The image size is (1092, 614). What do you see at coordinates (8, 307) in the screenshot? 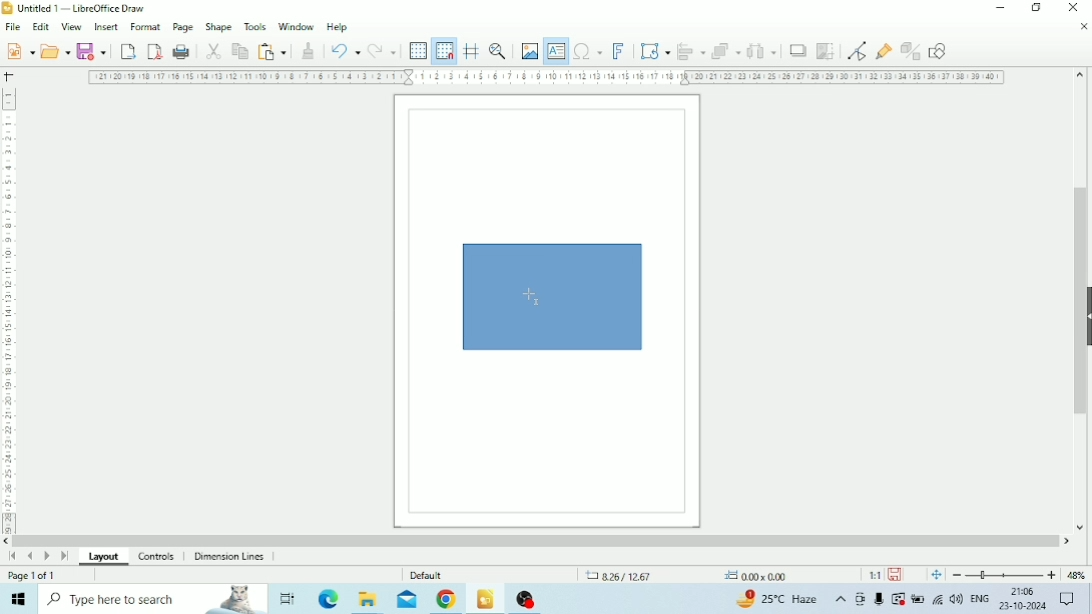
I see `Vertical scale` at bounding box center [8, 307].